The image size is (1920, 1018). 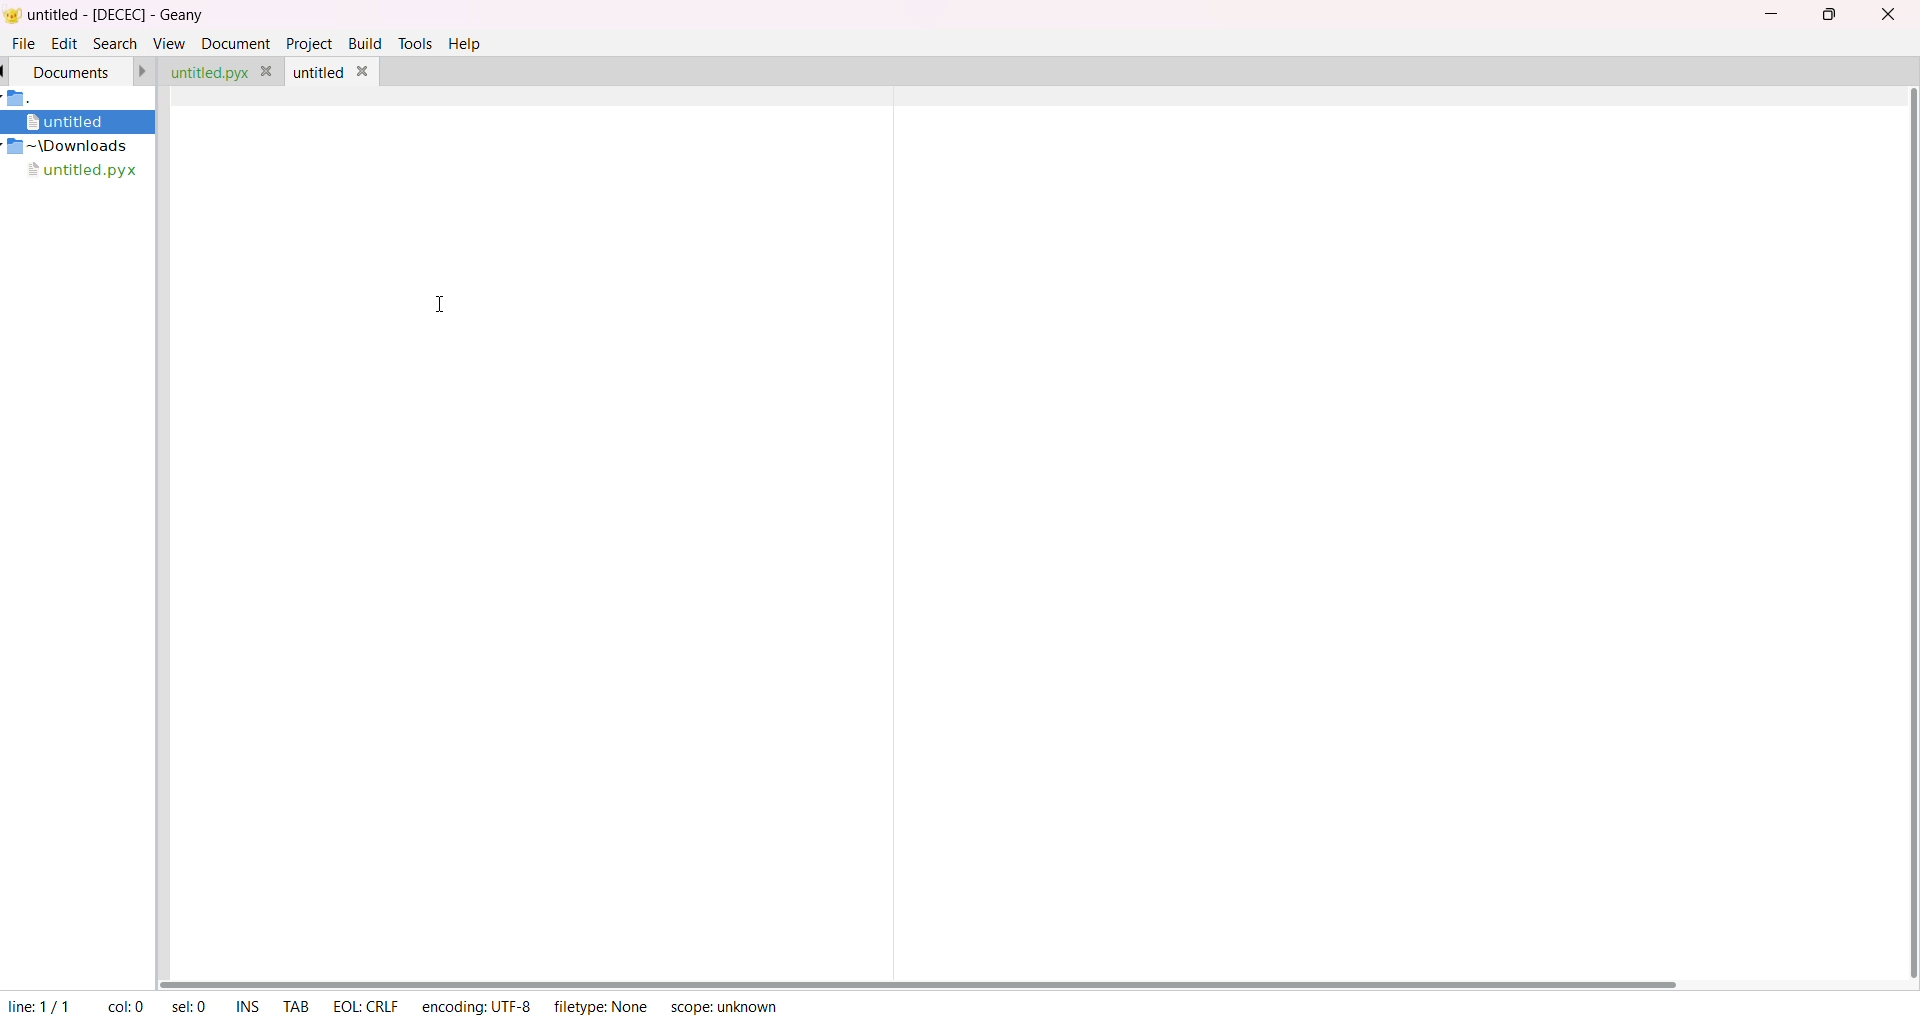 What do you see at coordinates (1832, 14) in the screenshot?
I see `maximize` at bounding box center [1832, 14].